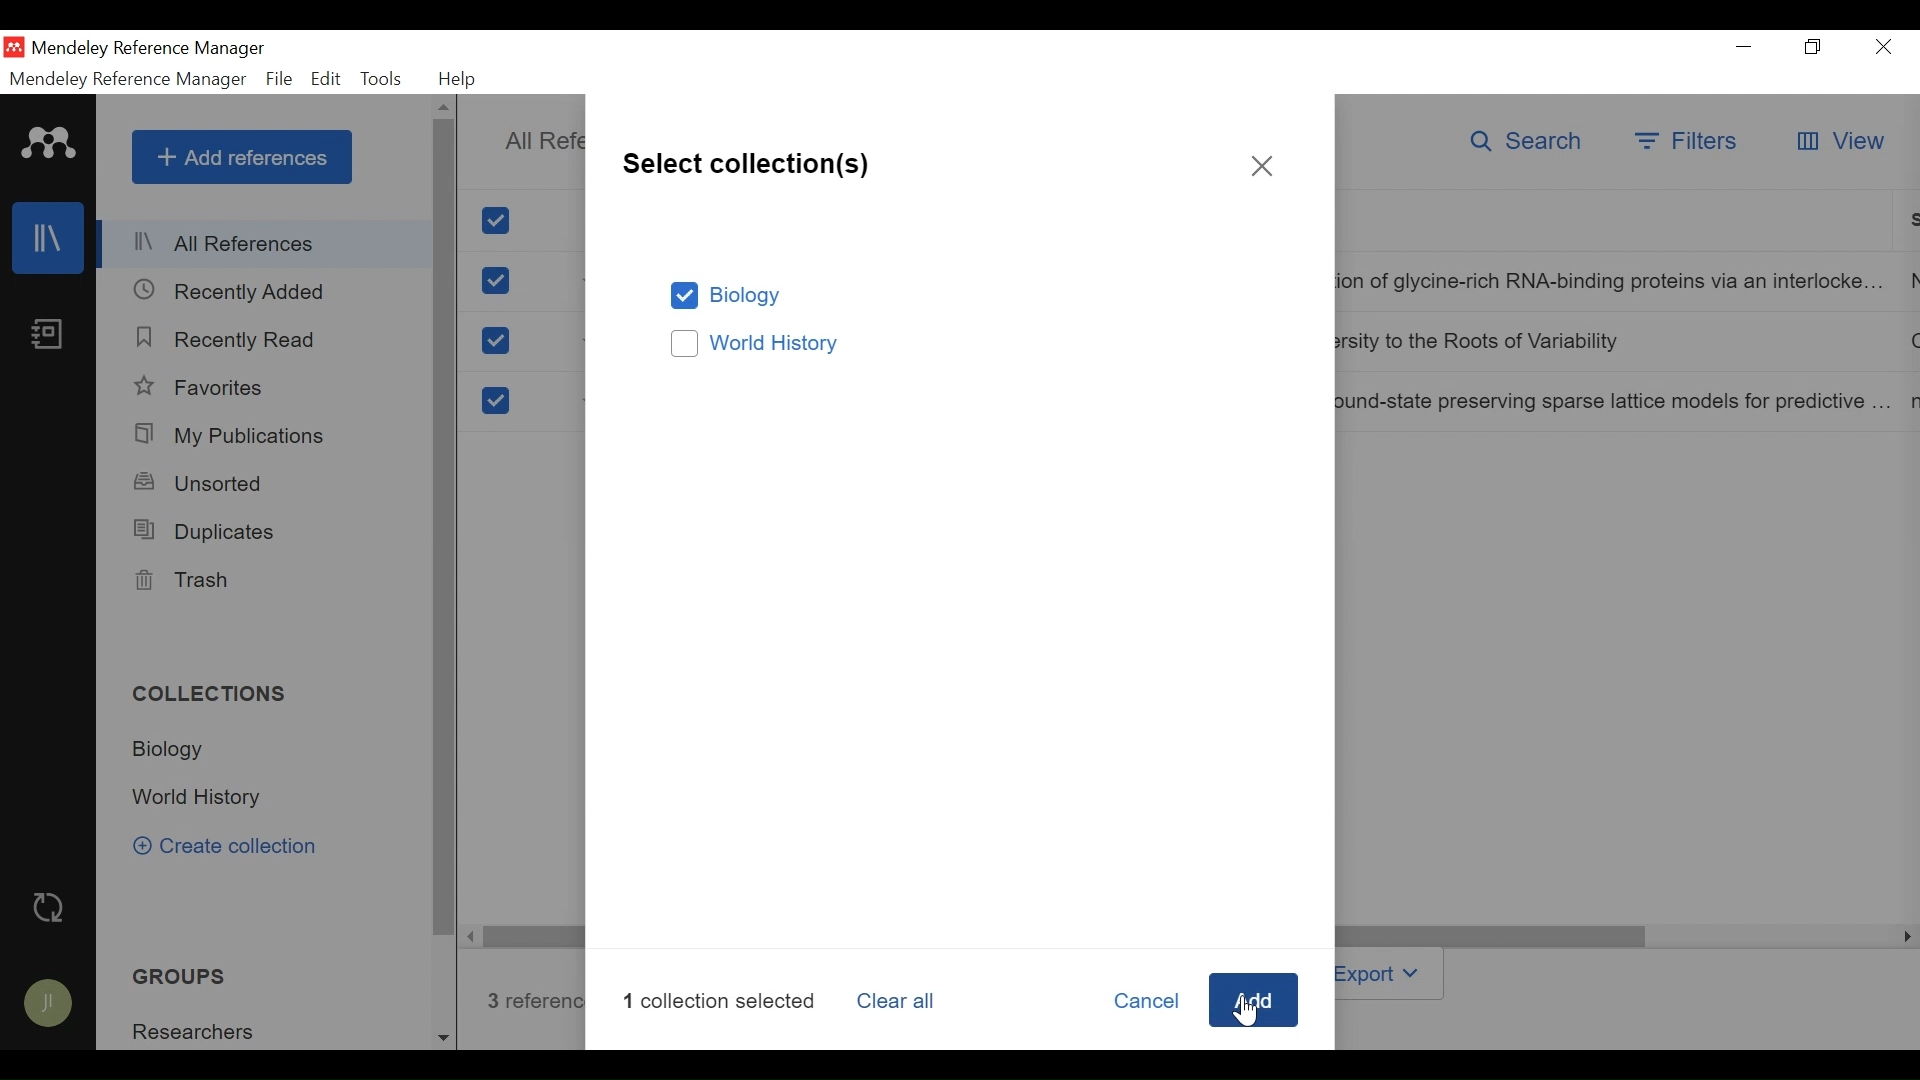 The width and height of the screenshot is (1920, 1080). What do you see at coordinates (724, 999) in the screenshot?
I see `number of collections selected` at bounding box center [724, 999].